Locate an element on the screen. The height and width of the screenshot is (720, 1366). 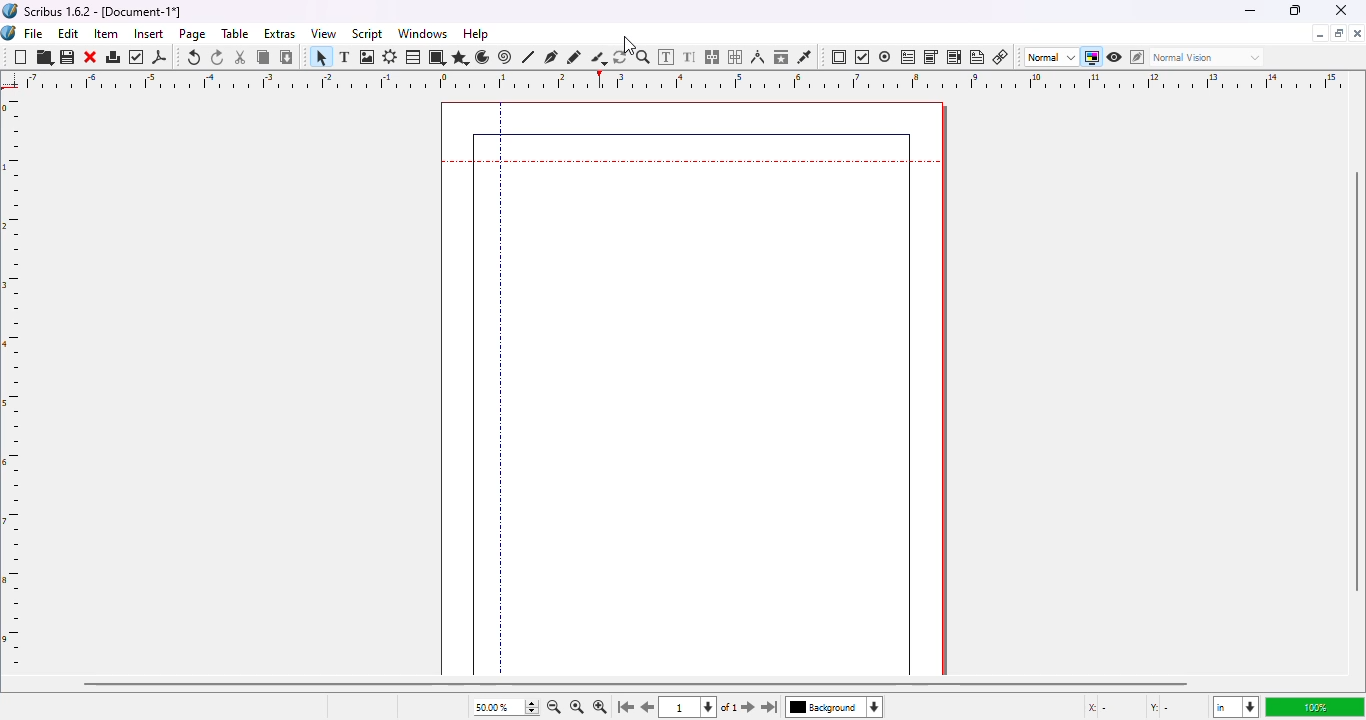
edit is located at coordinates (68, 33).